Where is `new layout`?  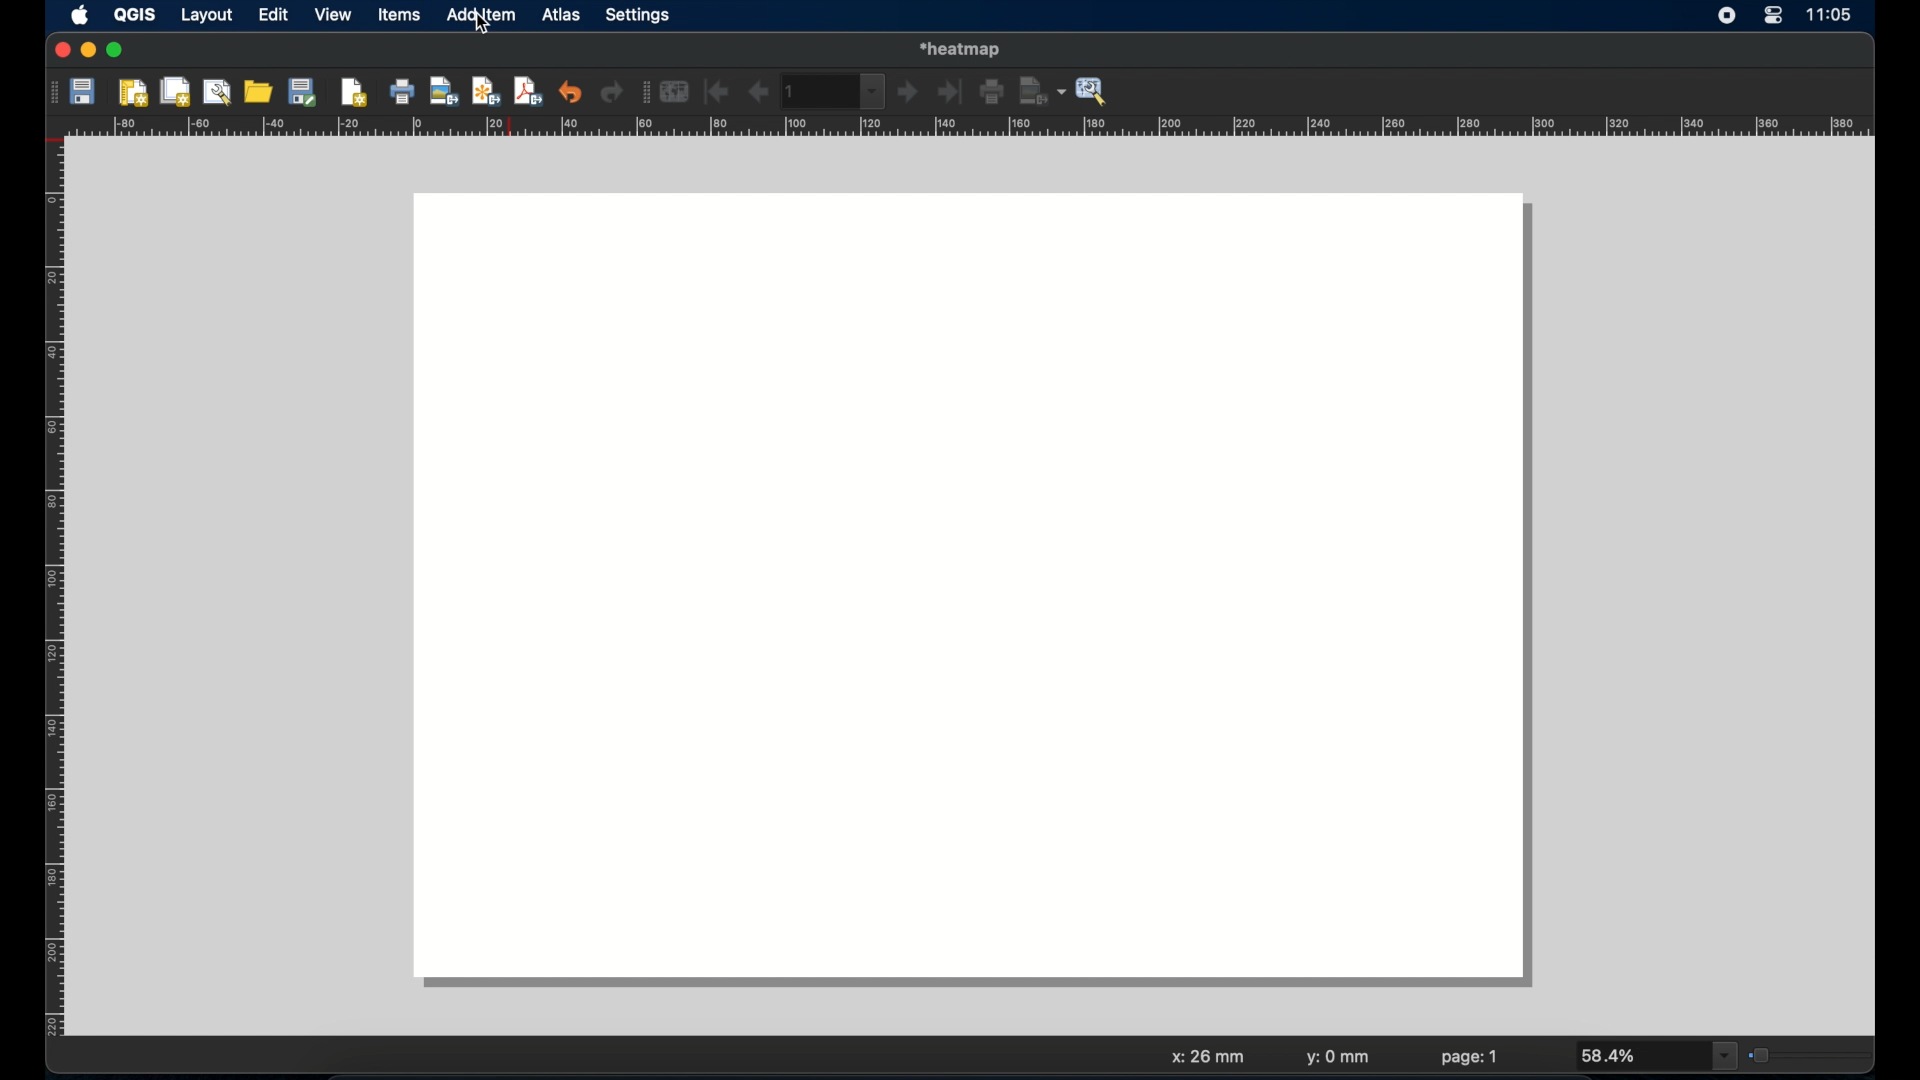 new layout is located at coordinates (135, 93).